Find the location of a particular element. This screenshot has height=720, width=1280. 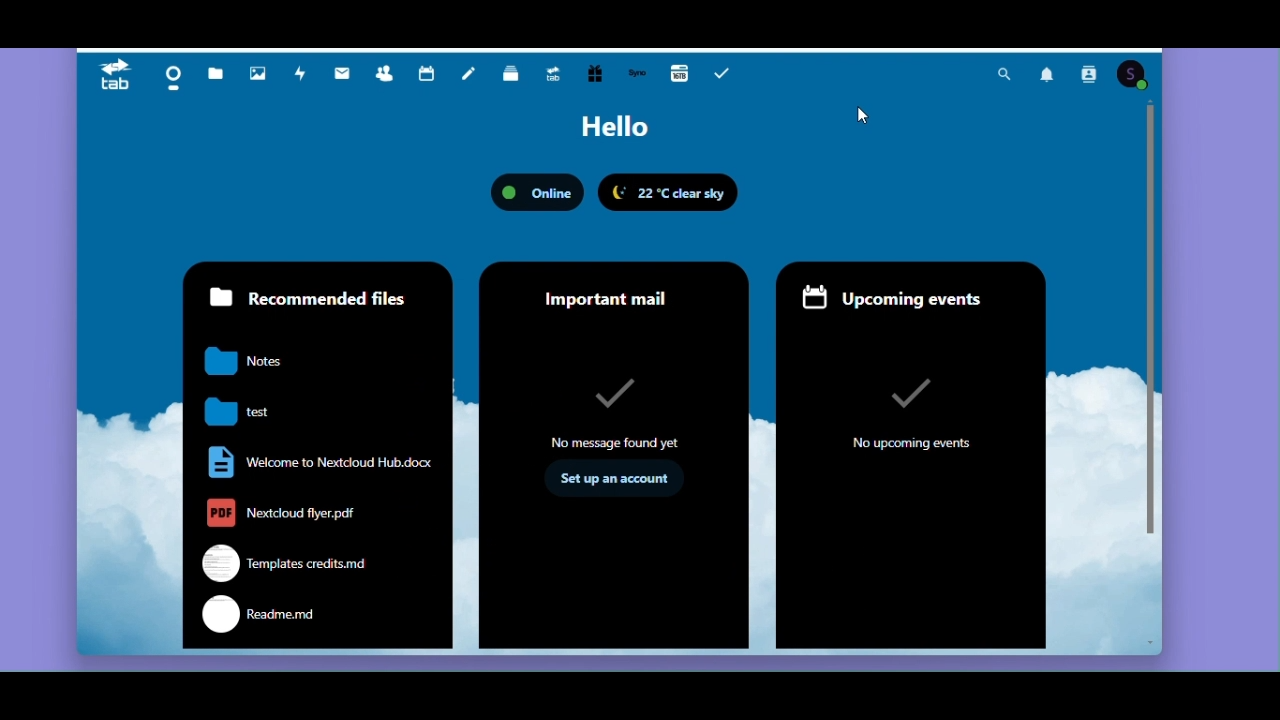

Contact search is located at coordinates (1088, 76).